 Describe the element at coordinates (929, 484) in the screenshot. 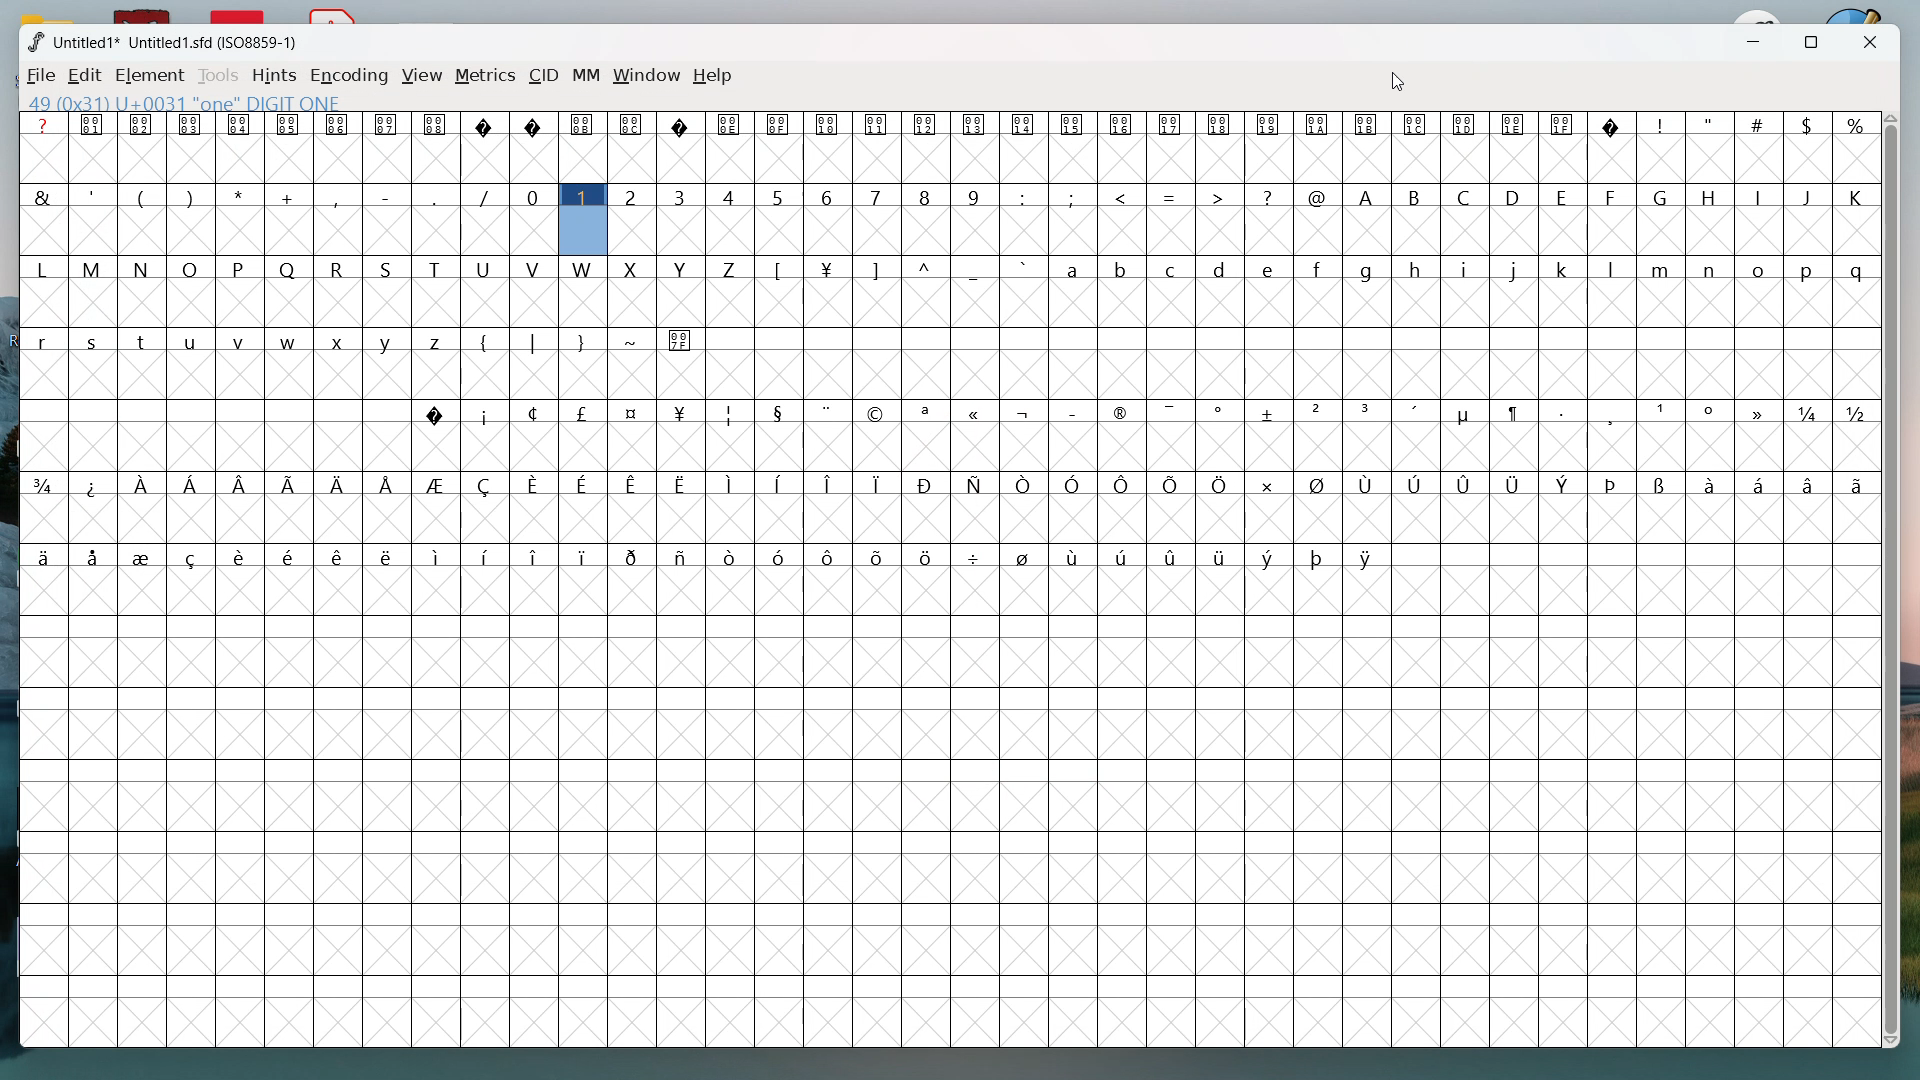

I see `symbol` at that location.